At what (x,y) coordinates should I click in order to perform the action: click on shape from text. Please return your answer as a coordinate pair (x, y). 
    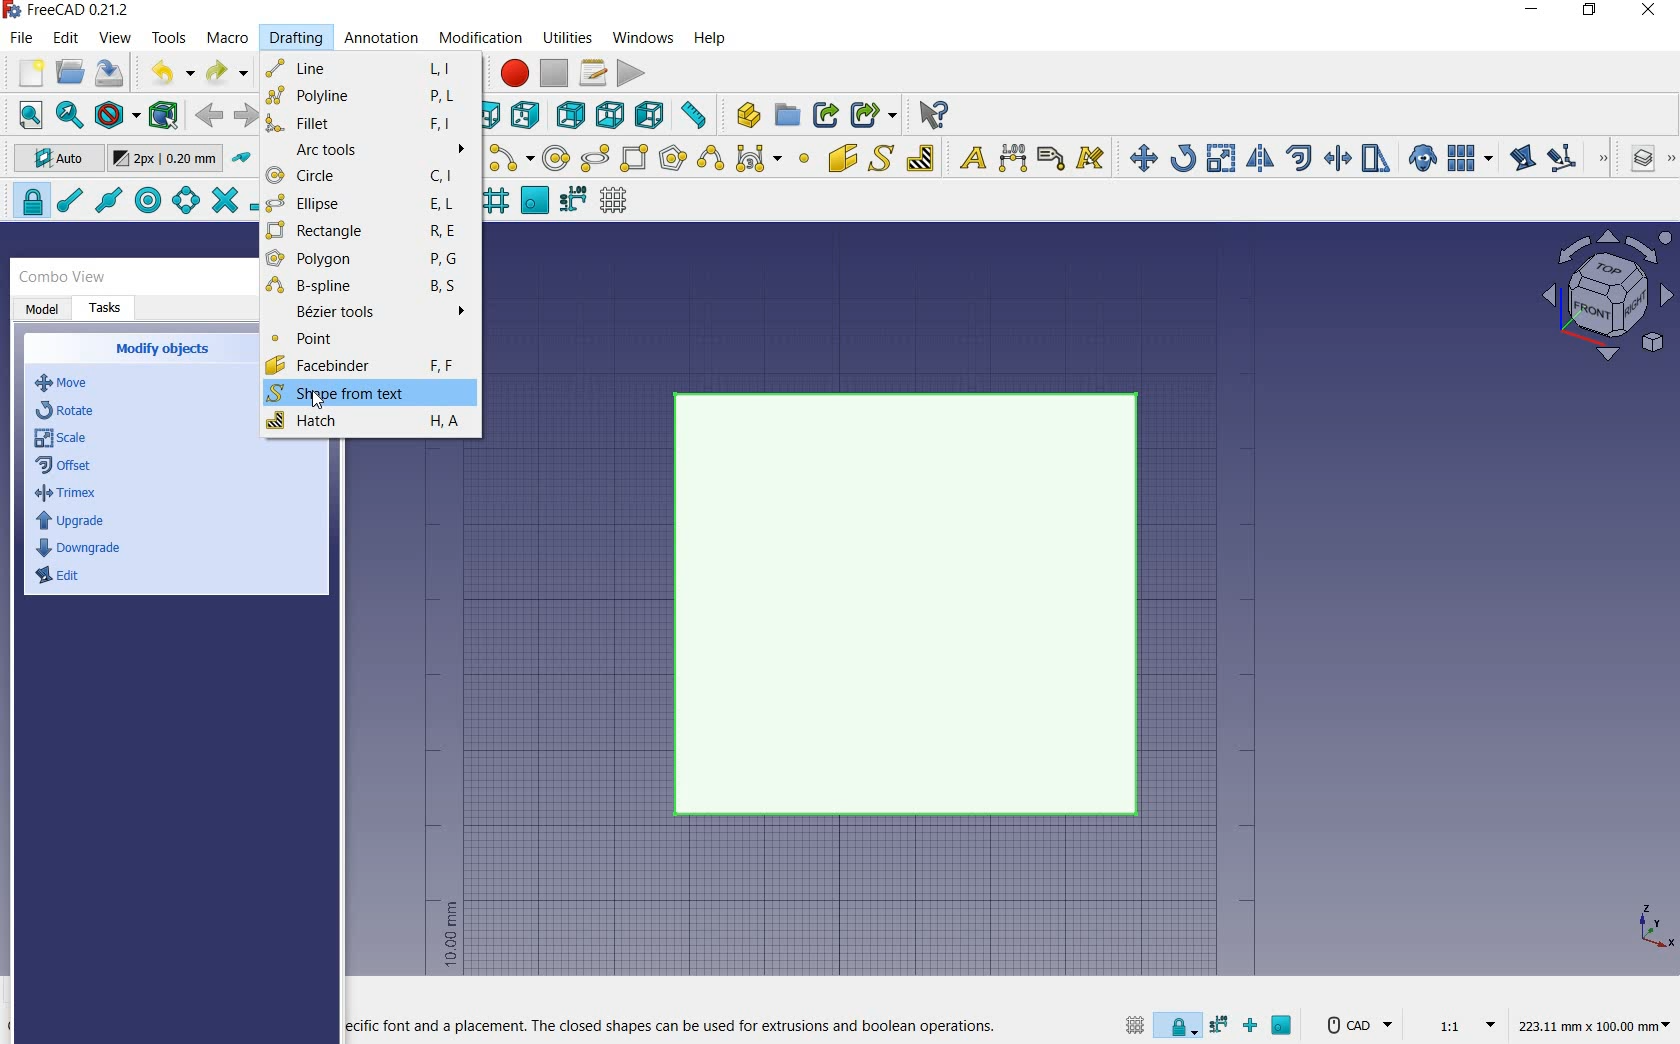
    Looking at the image, I should click on (880, 157).